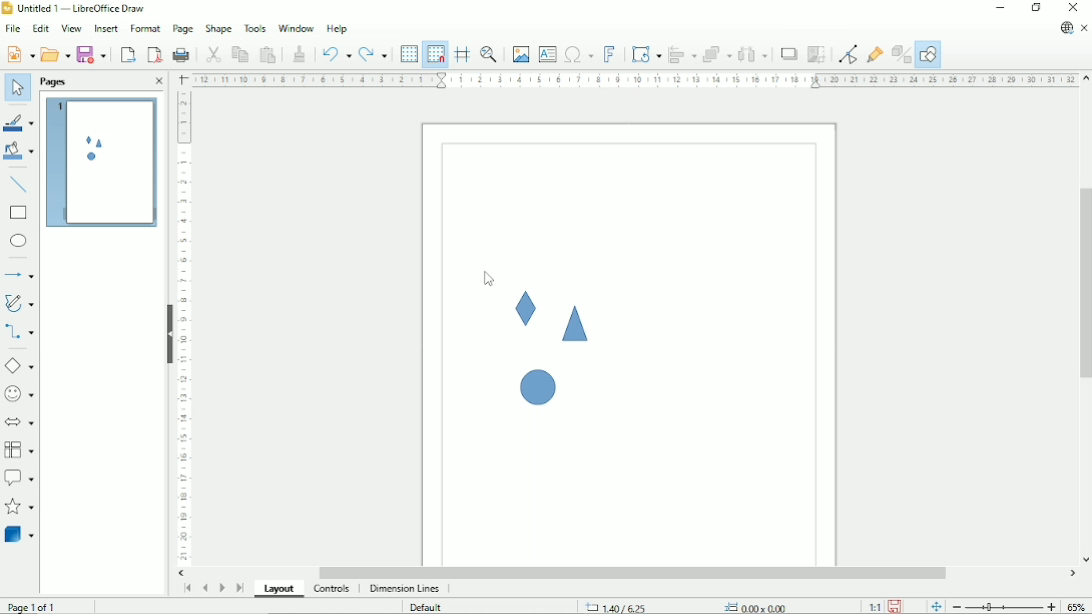 The width and height of the screenshot is (1092, 614). I want to click on Close, so click(158, 82).